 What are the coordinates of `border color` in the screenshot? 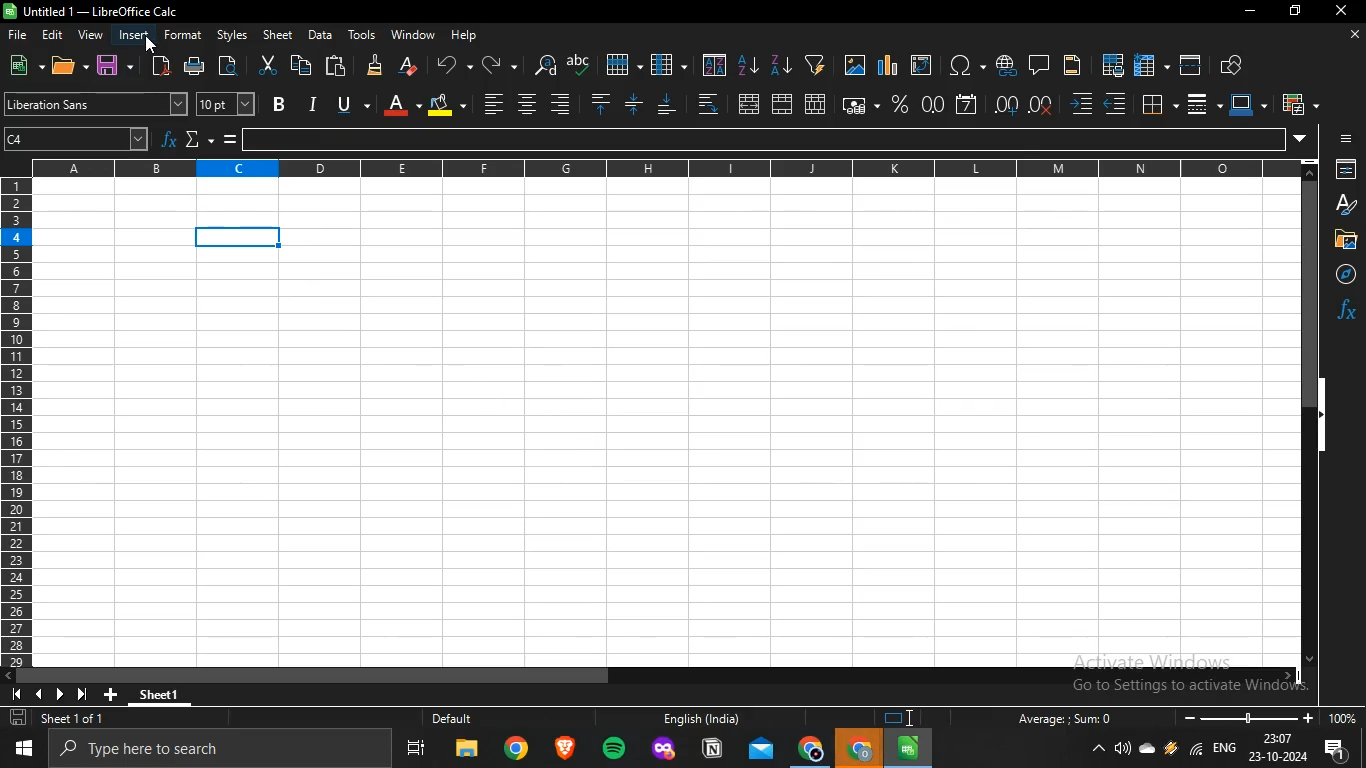 It's located at (1244, 103).